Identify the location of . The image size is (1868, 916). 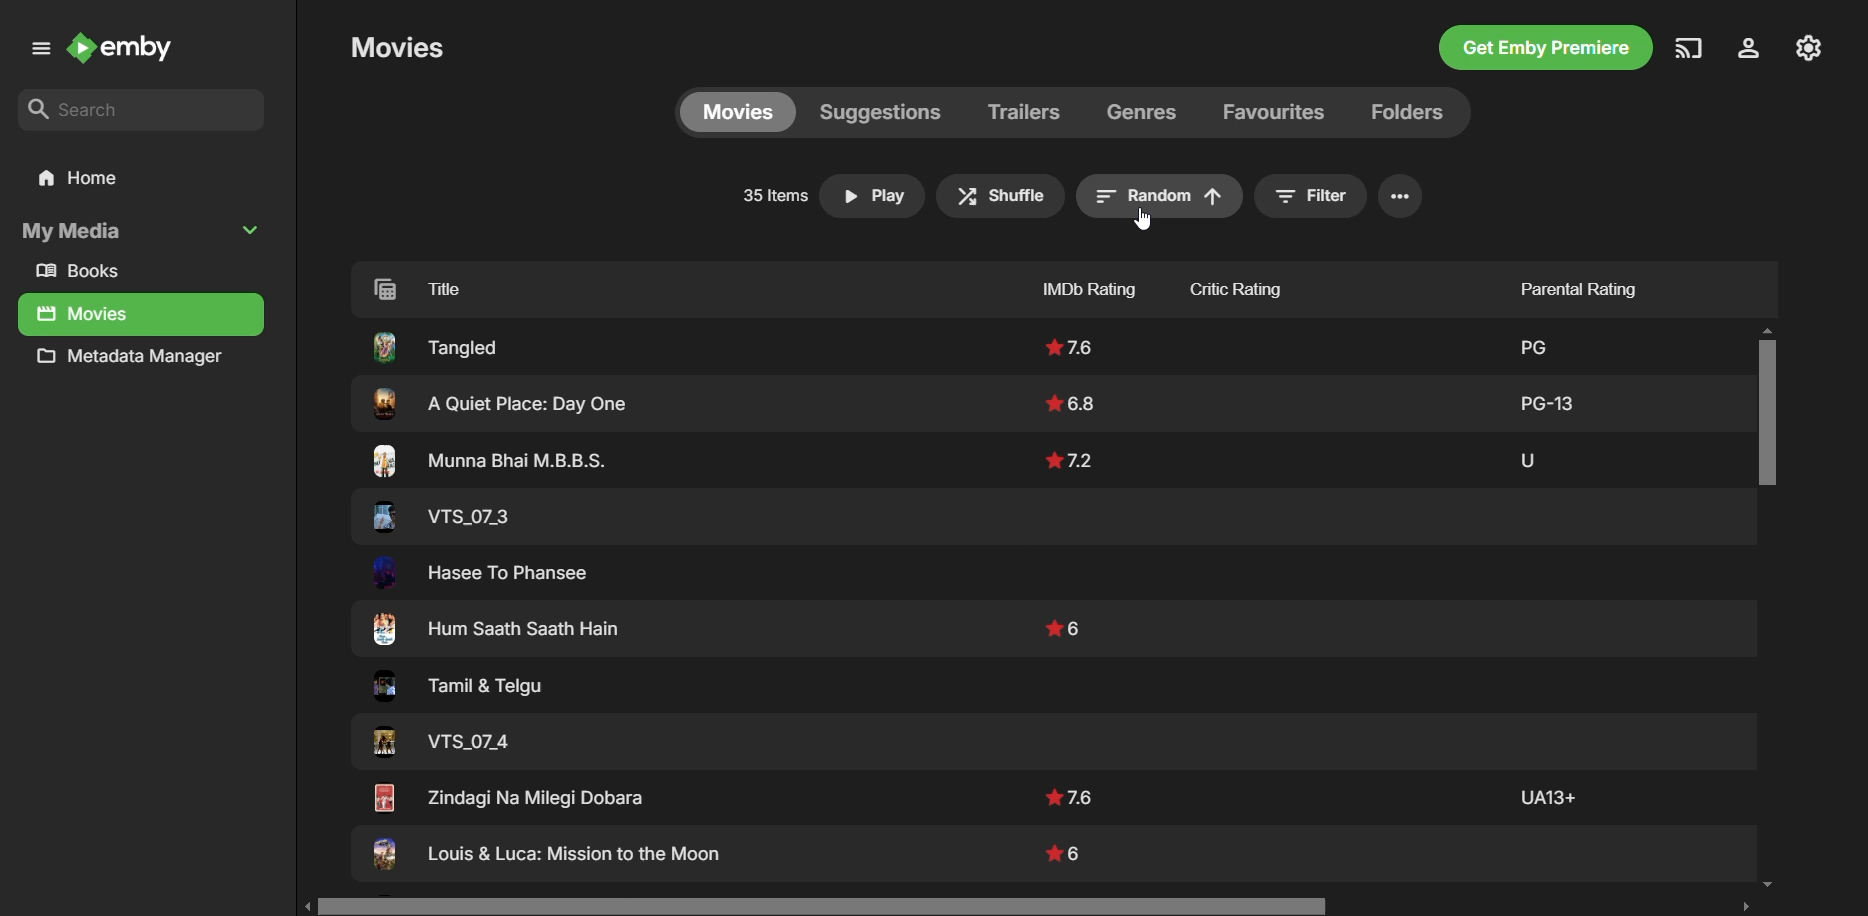
(1066, 851).